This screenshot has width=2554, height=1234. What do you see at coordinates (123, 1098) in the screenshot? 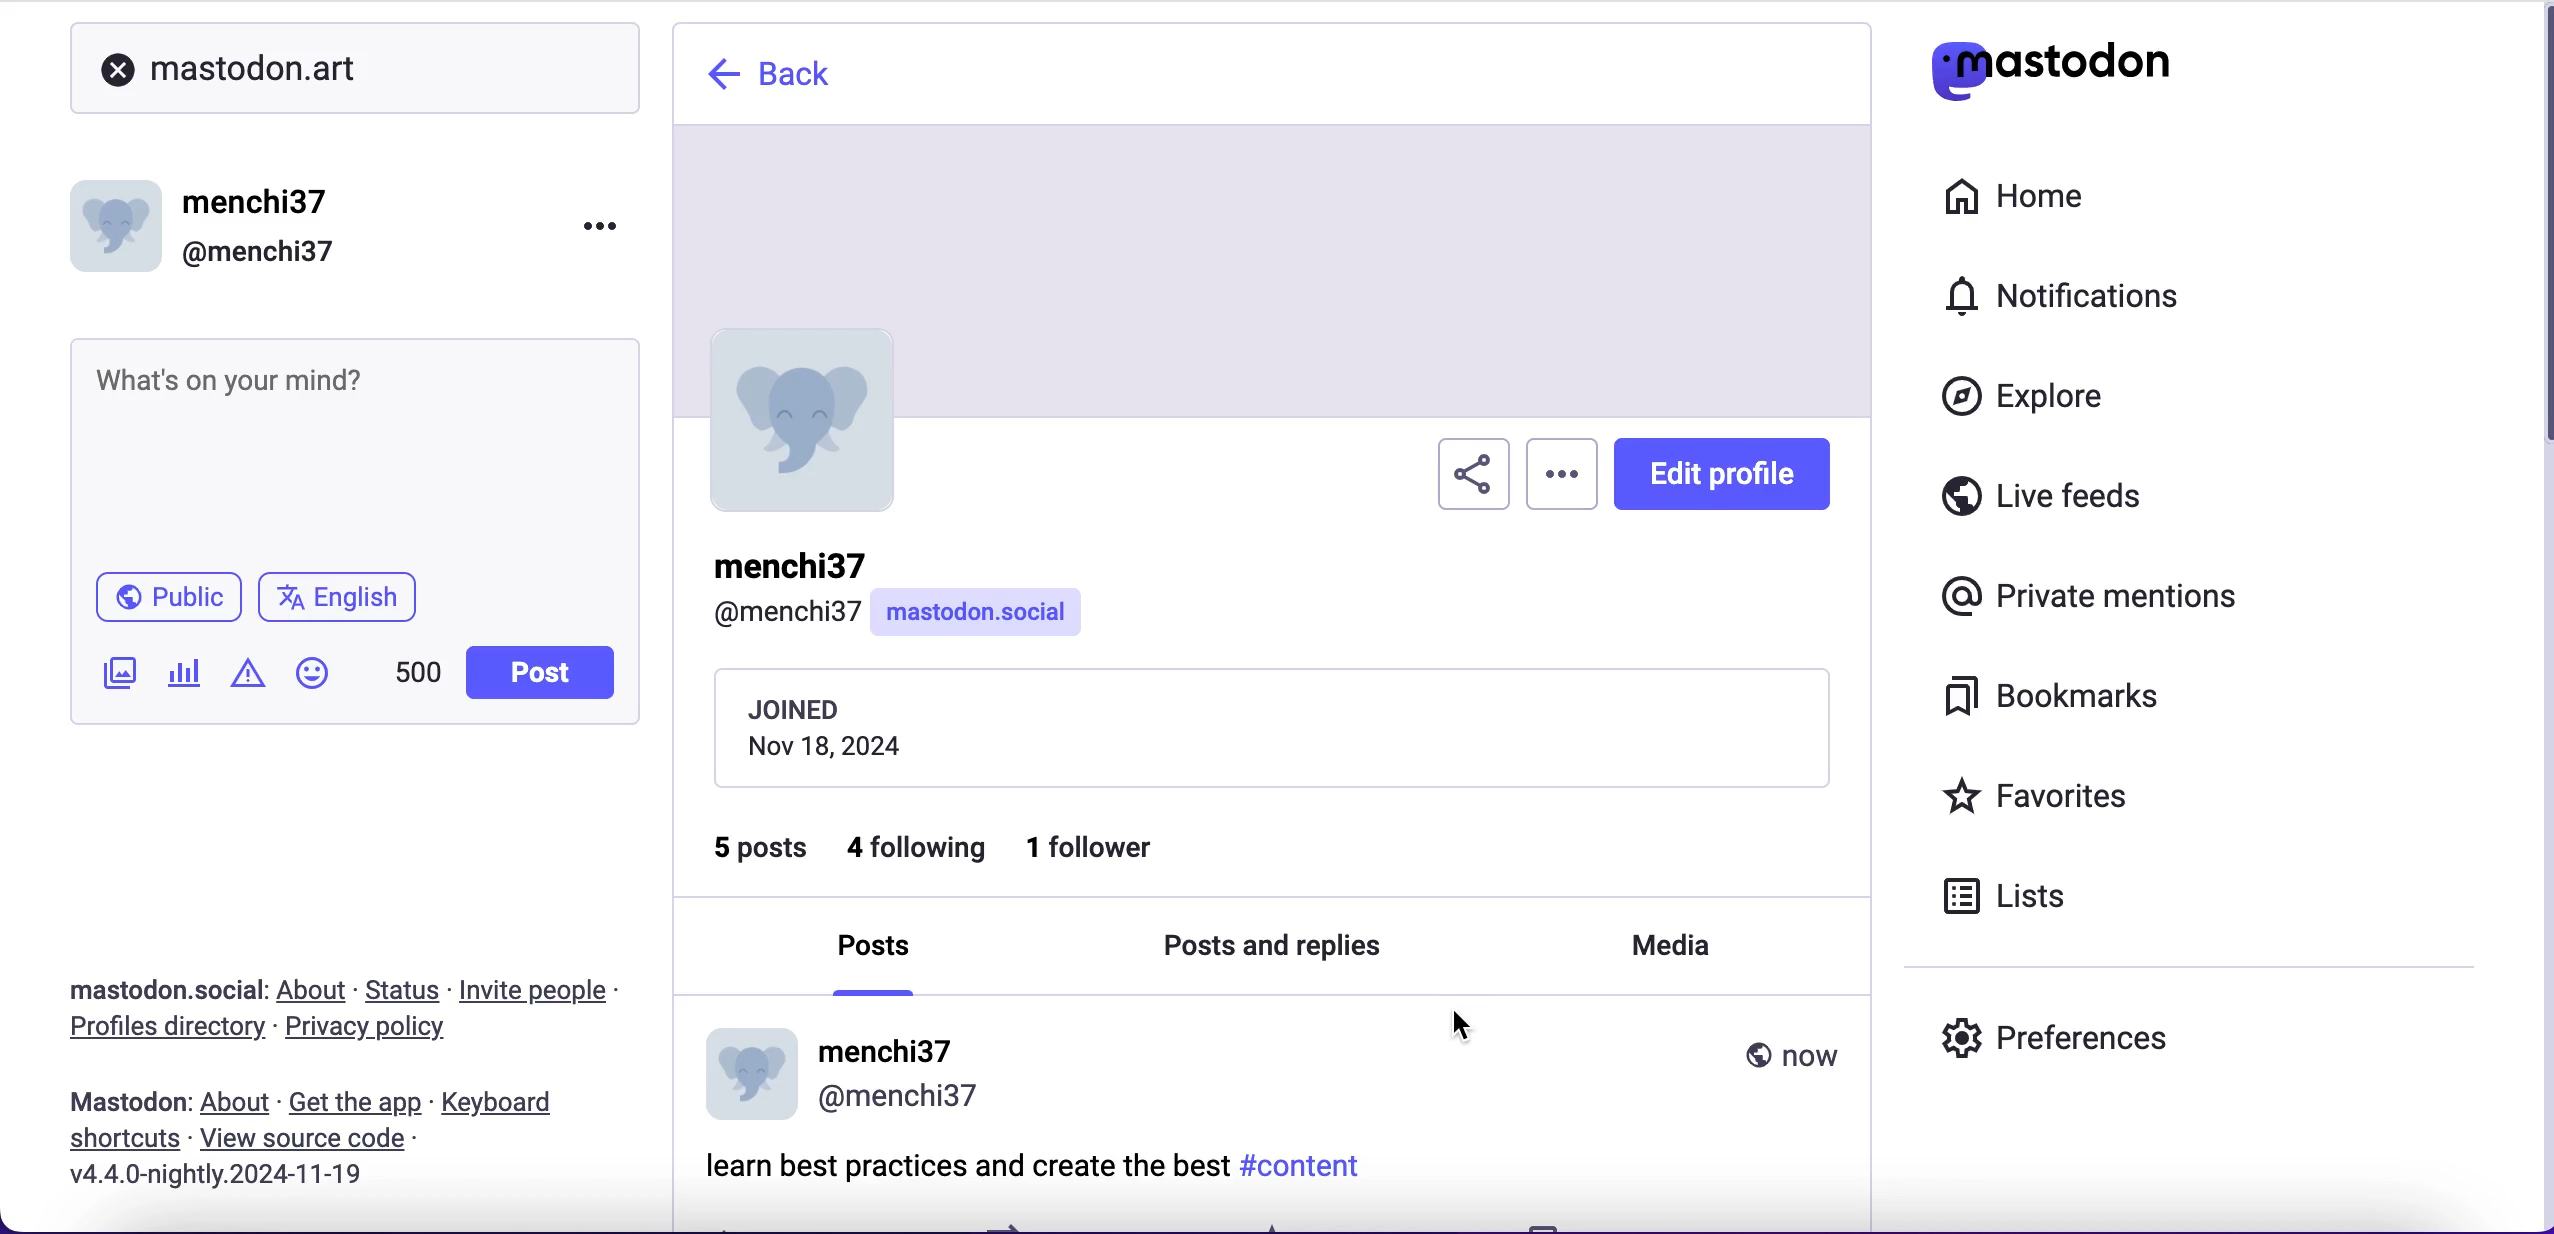
I see `post published` at bounding box center [123, 1098].